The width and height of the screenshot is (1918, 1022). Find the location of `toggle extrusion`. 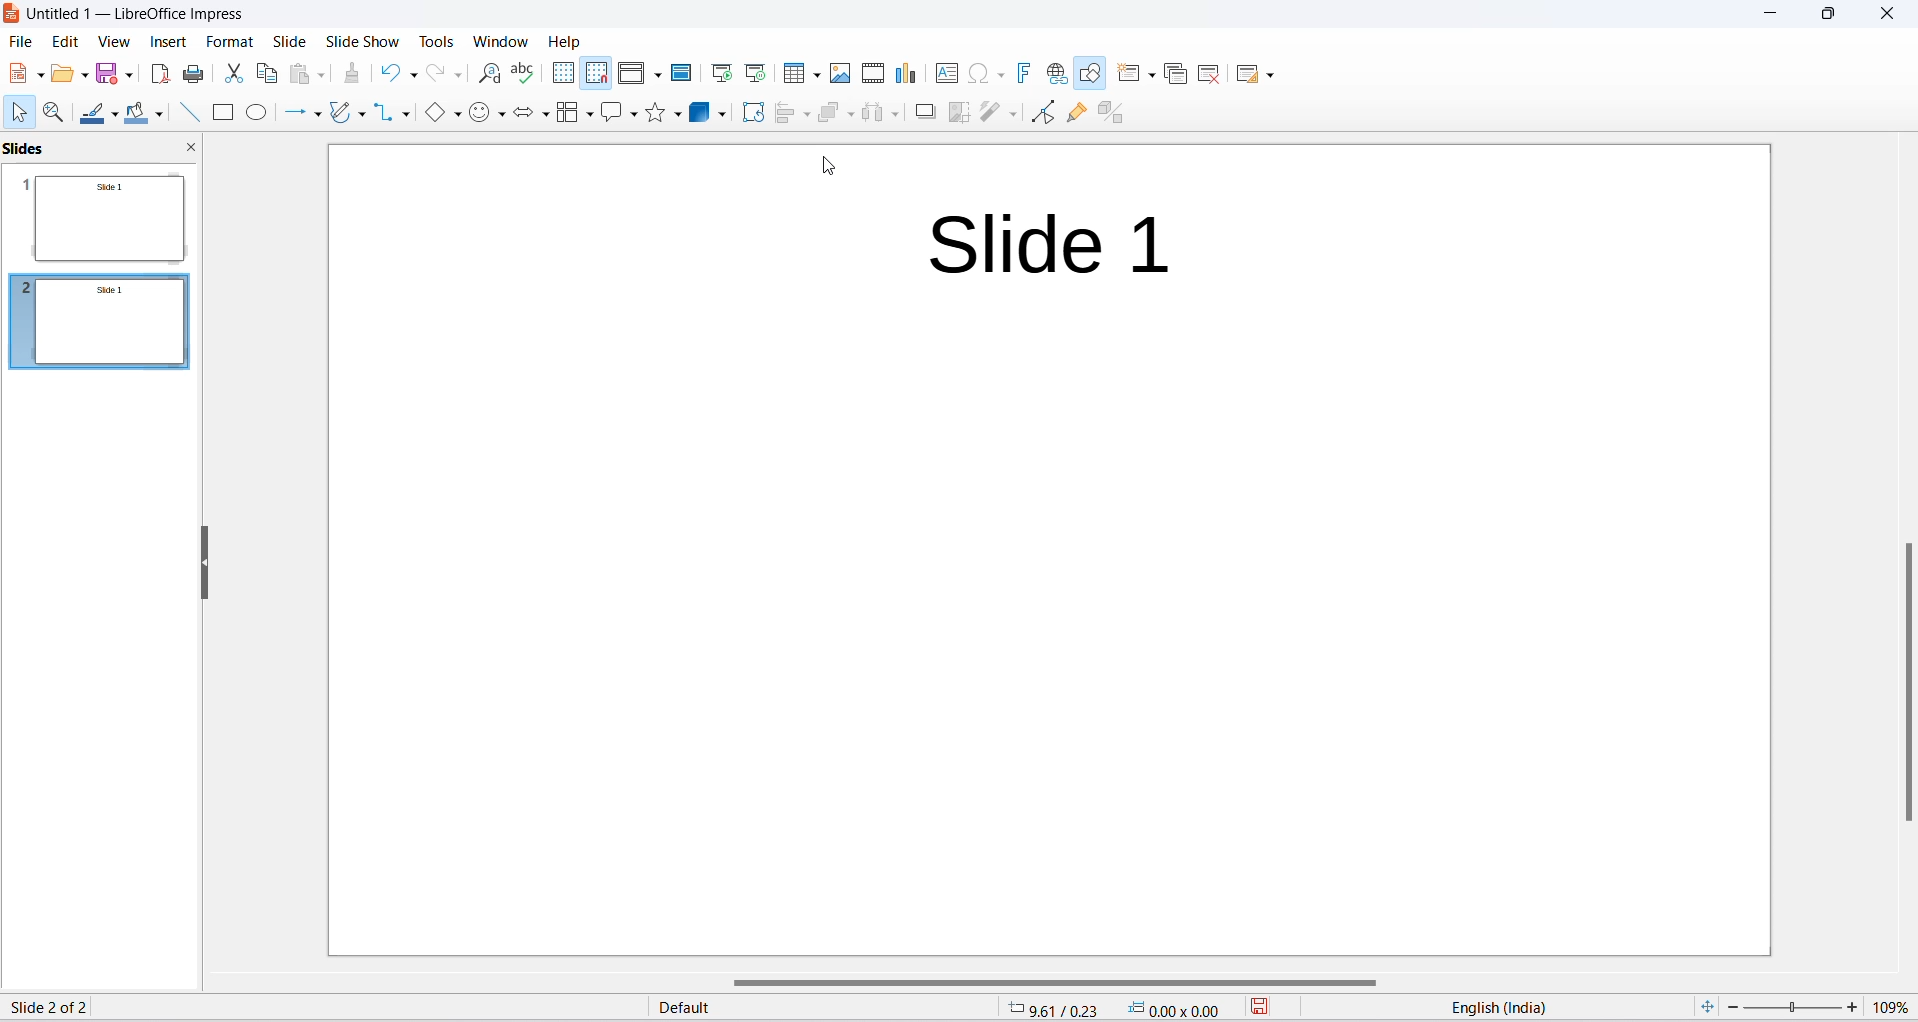

toggle extrusion is located at coordinates (1123, 112).